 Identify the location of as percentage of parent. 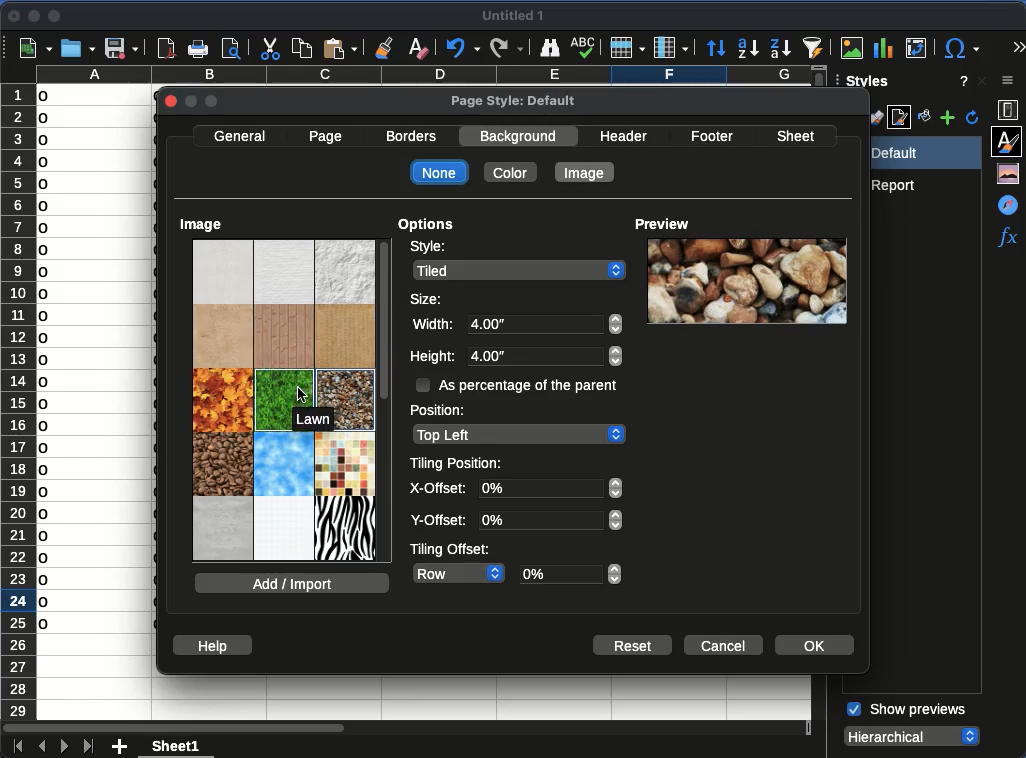
(517, 384).